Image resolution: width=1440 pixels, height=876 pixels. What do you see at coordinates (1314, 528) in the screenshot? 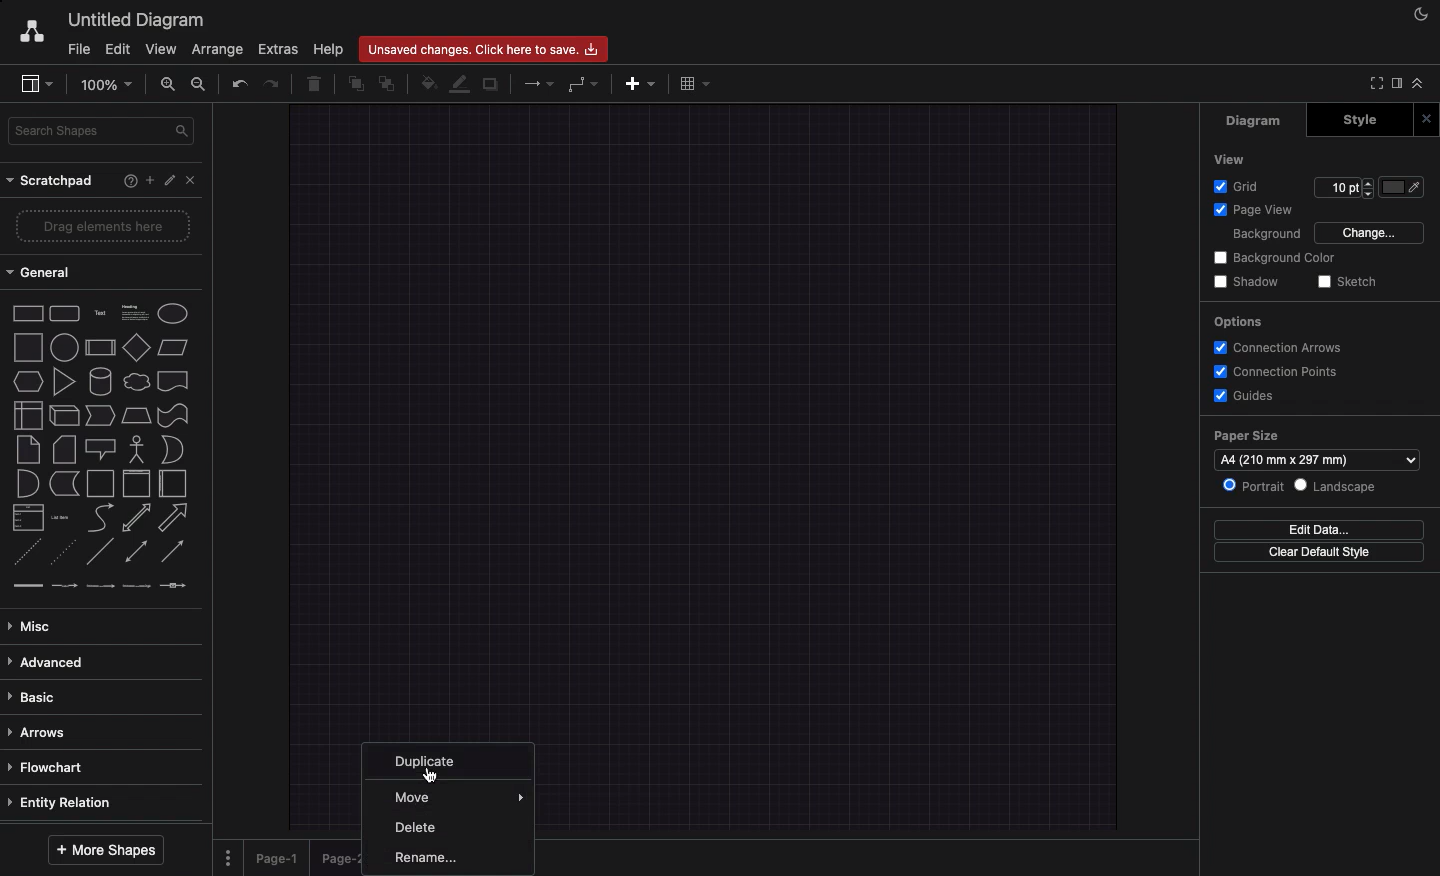
I see `Edit data` at bounding box center [1314, 528].